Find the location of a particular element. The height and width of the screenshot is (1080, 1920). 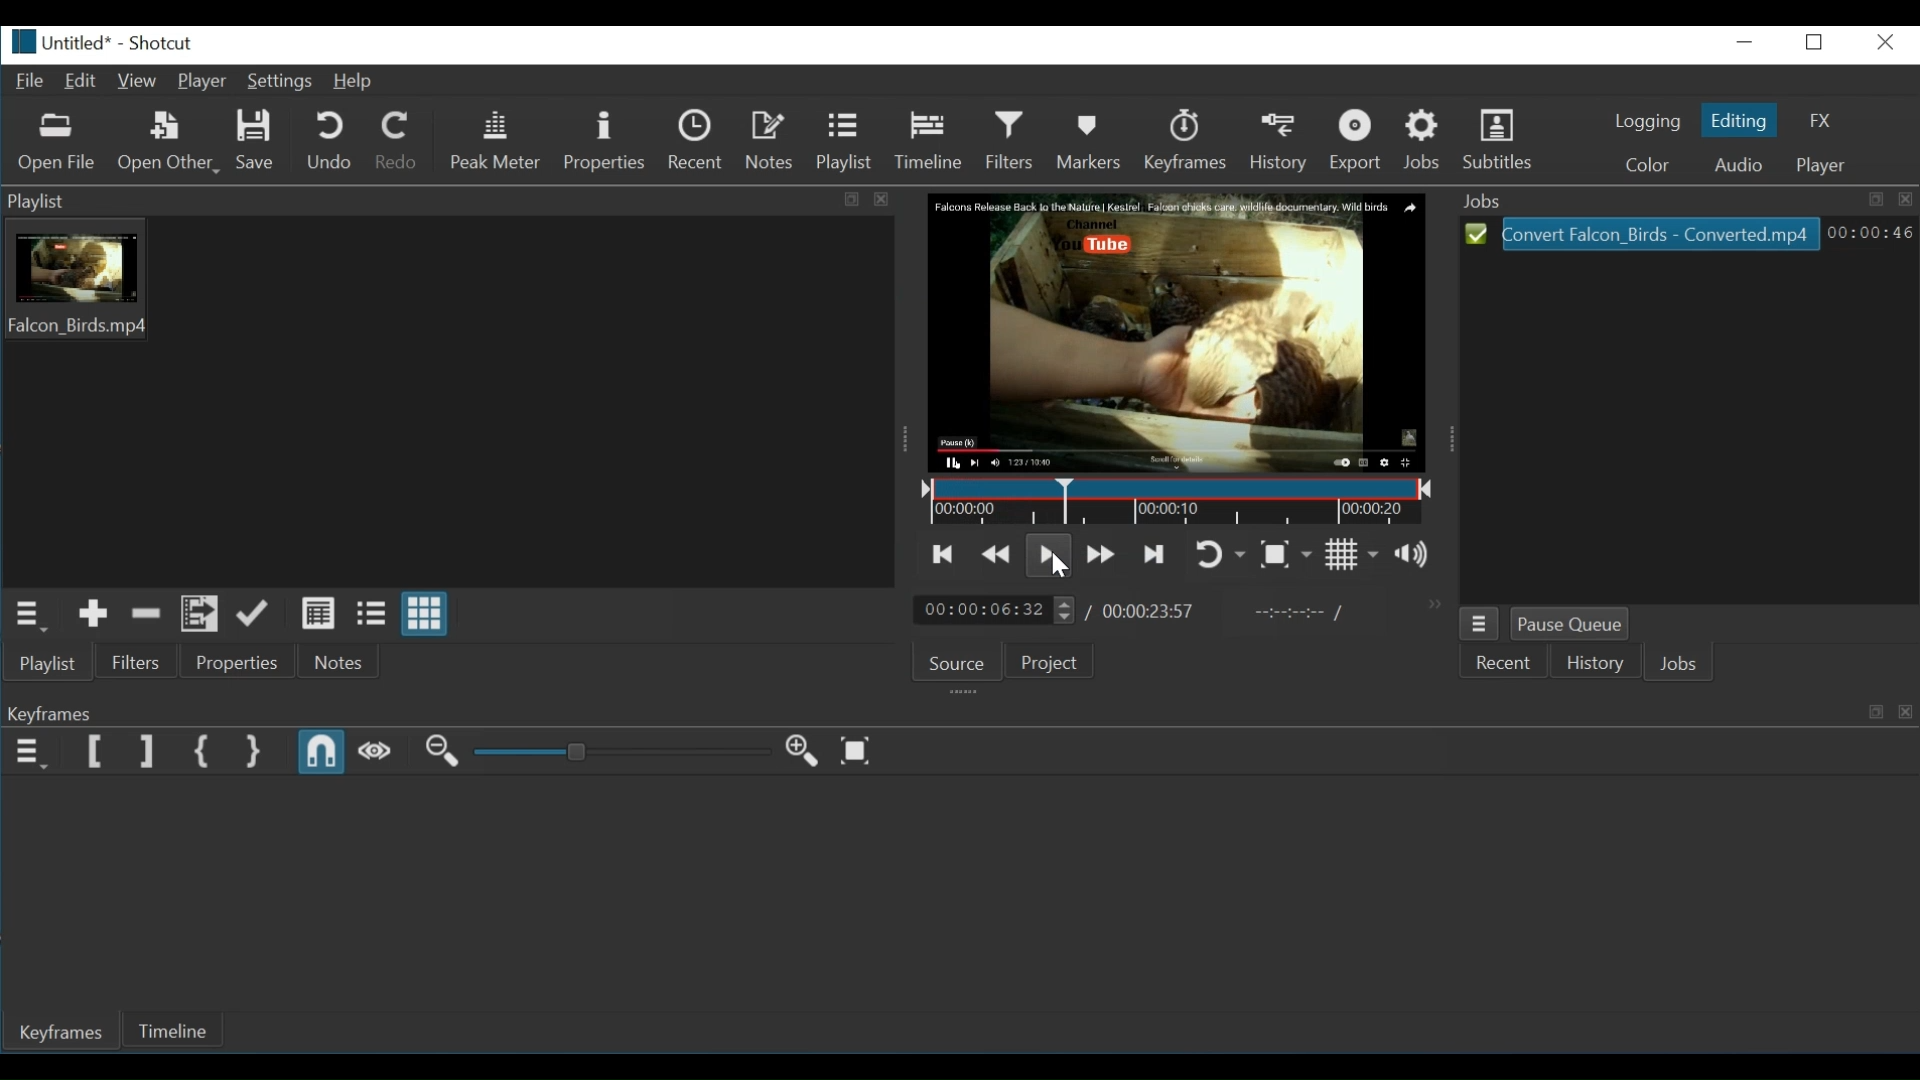

Properties is located at coordinates (603, 140).